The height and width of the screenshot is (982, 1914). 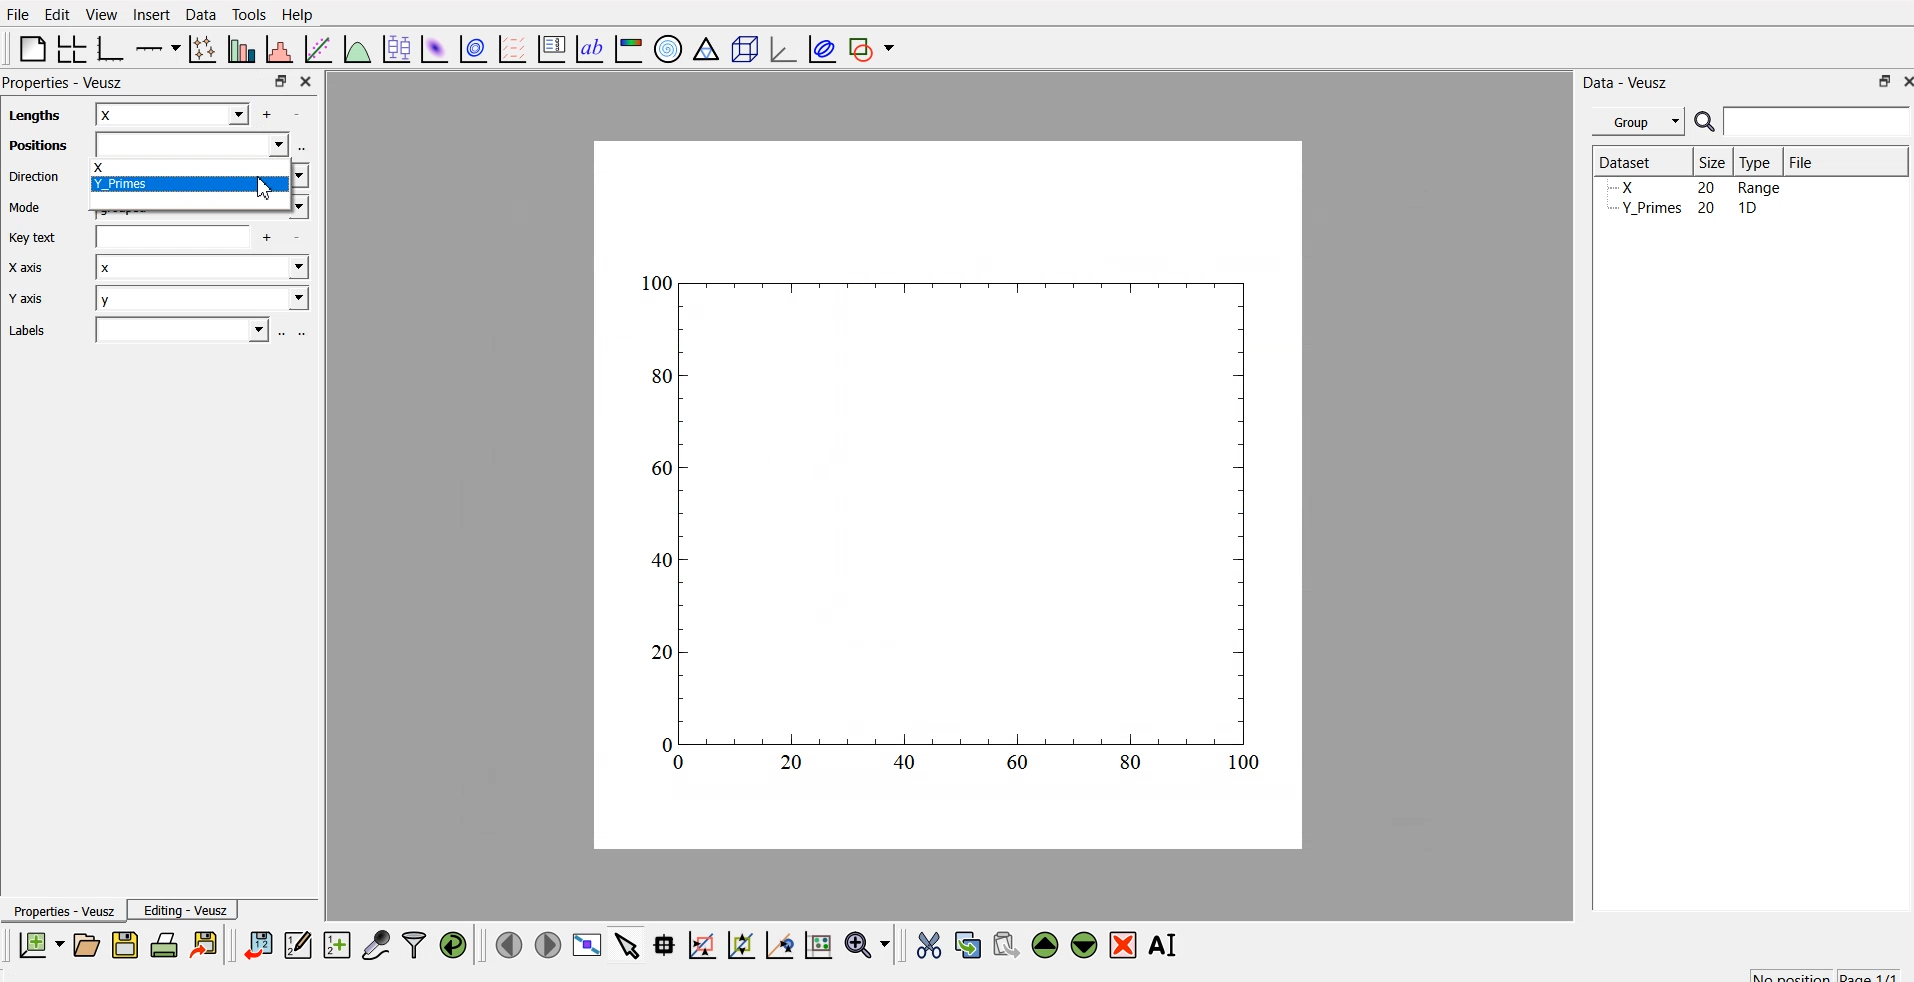 I want to click on read datapoint on graph, so click(x=662, y=945).